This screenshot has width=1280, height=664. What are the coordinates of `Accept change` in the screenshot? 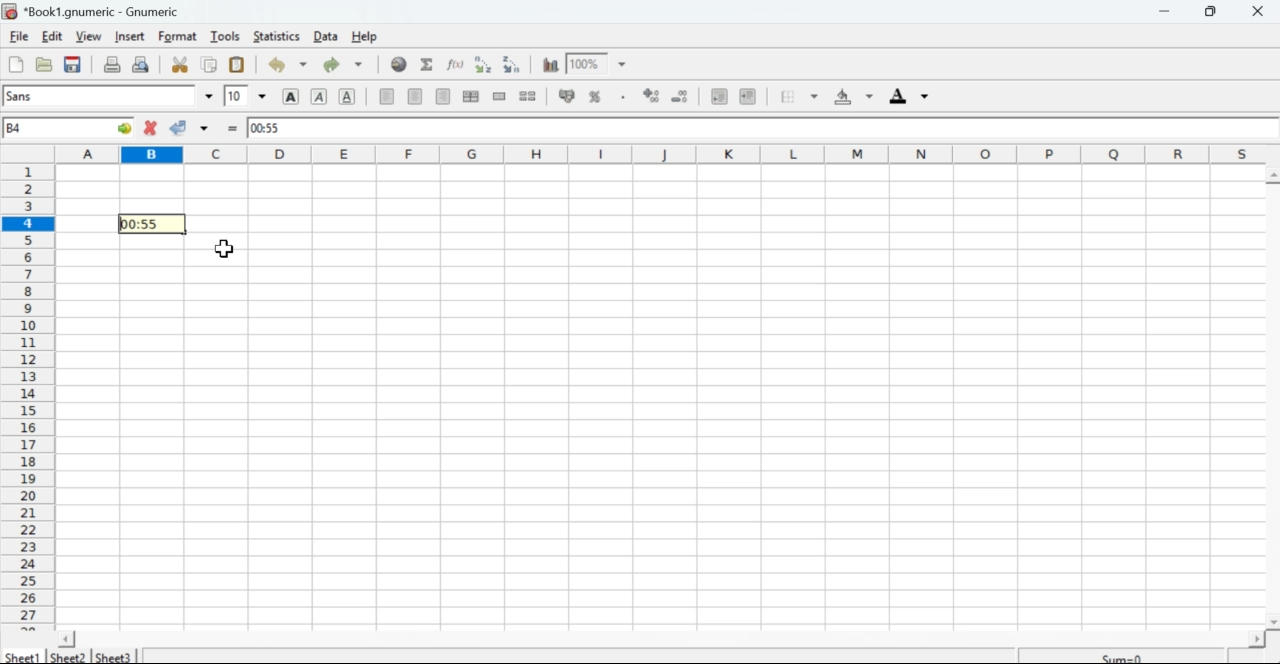 It's located at (182, 128).